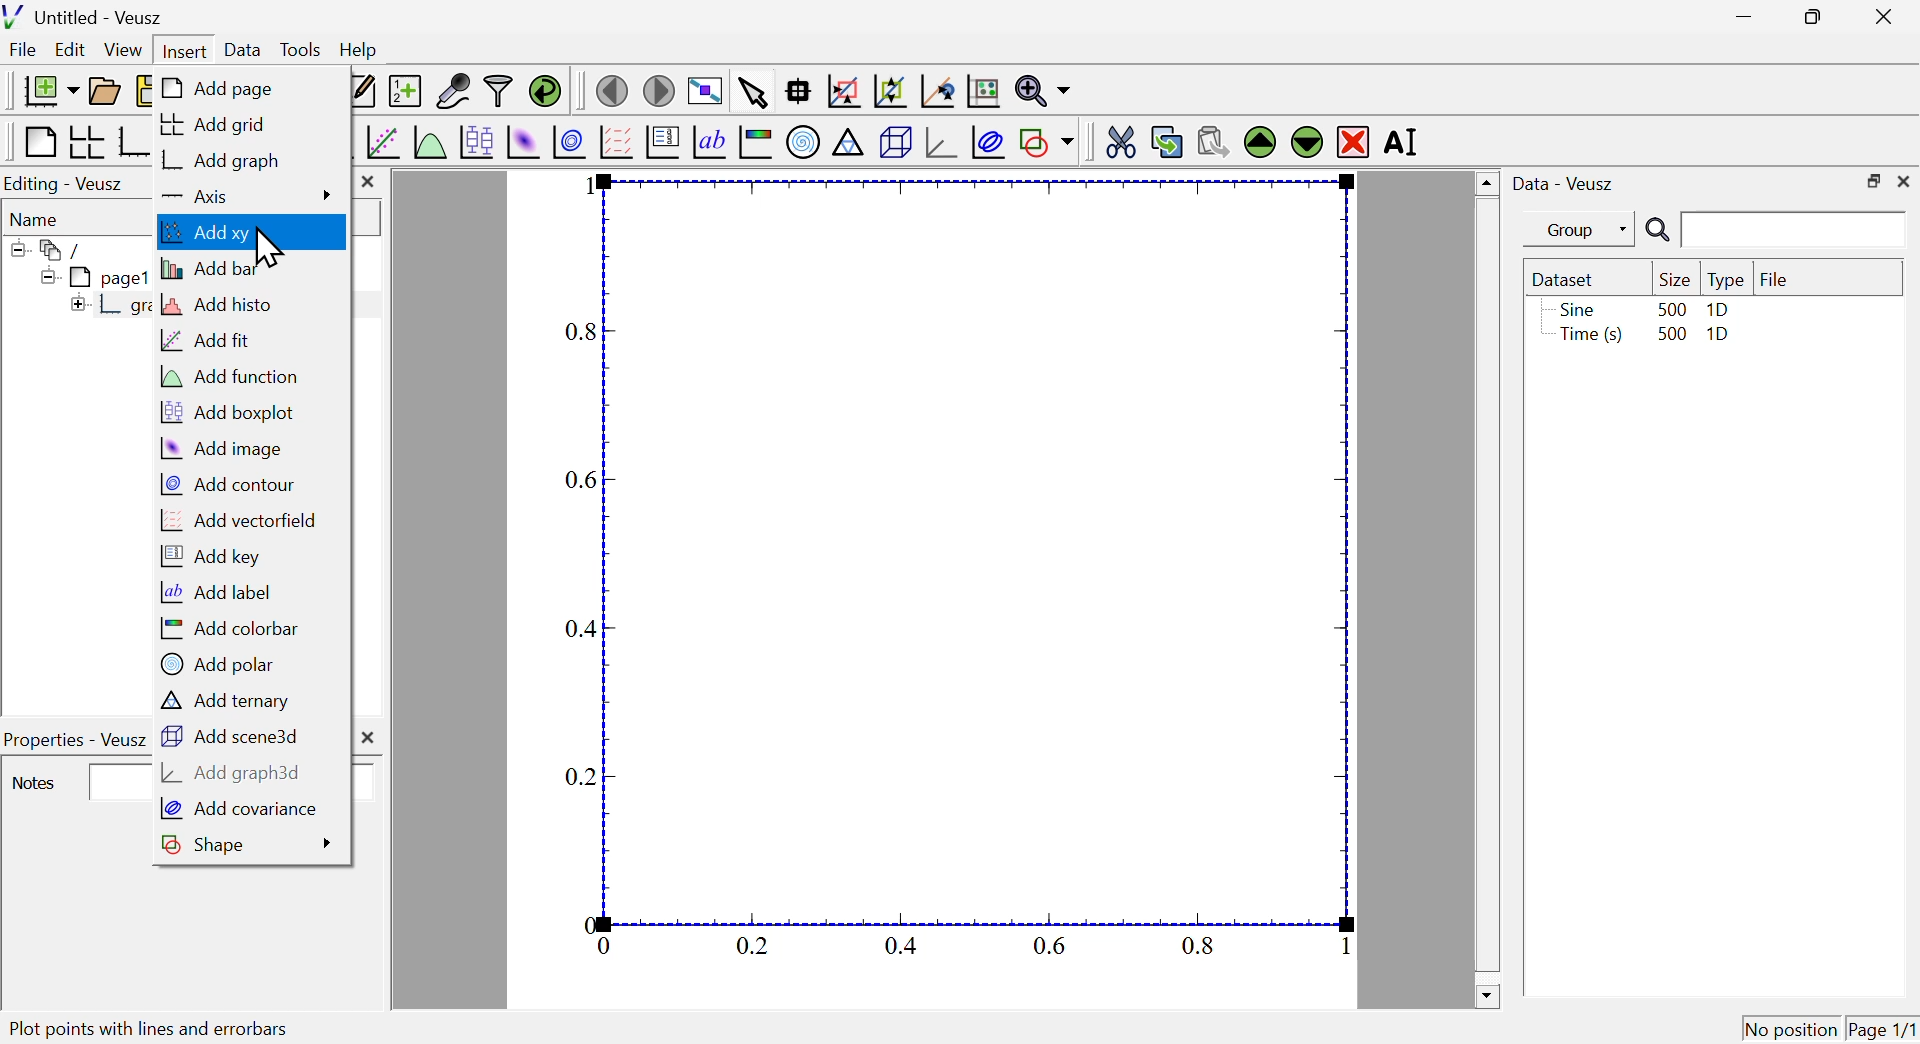  I want to click on add function, so click(221, 378).